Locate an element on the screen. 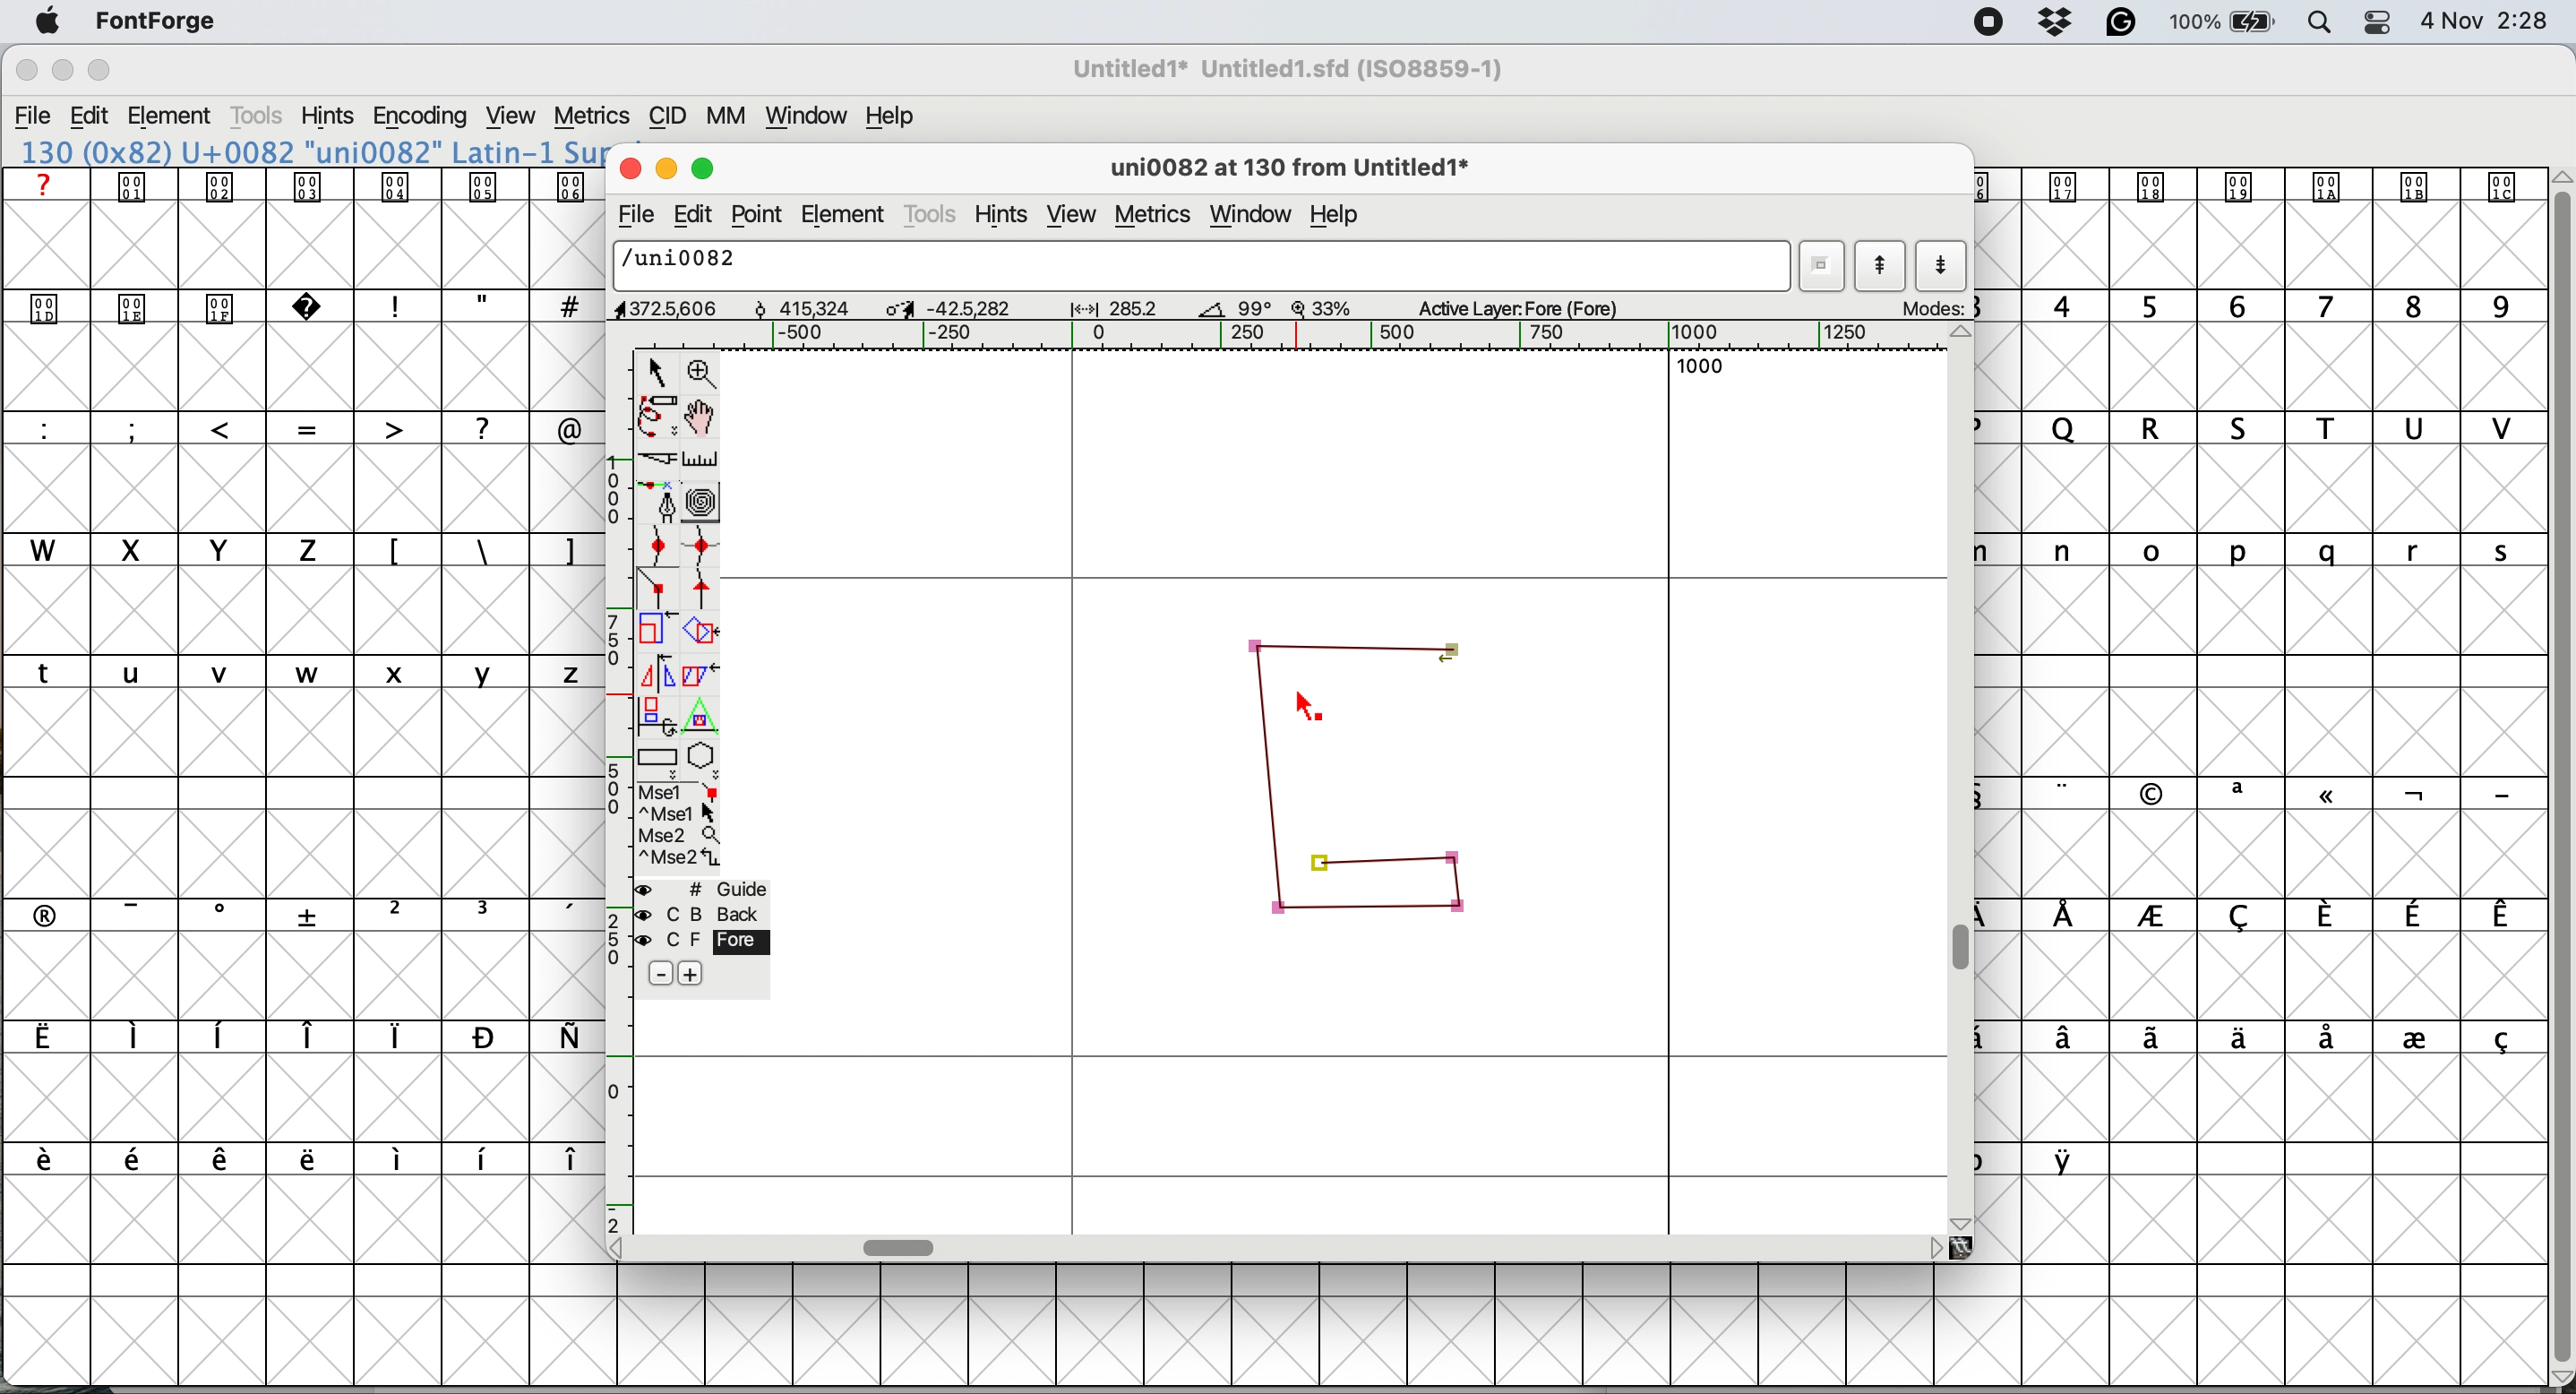 The height and width of the screenshot is (1394, 2576). scroll button is located at coordinates (1934, 1247).